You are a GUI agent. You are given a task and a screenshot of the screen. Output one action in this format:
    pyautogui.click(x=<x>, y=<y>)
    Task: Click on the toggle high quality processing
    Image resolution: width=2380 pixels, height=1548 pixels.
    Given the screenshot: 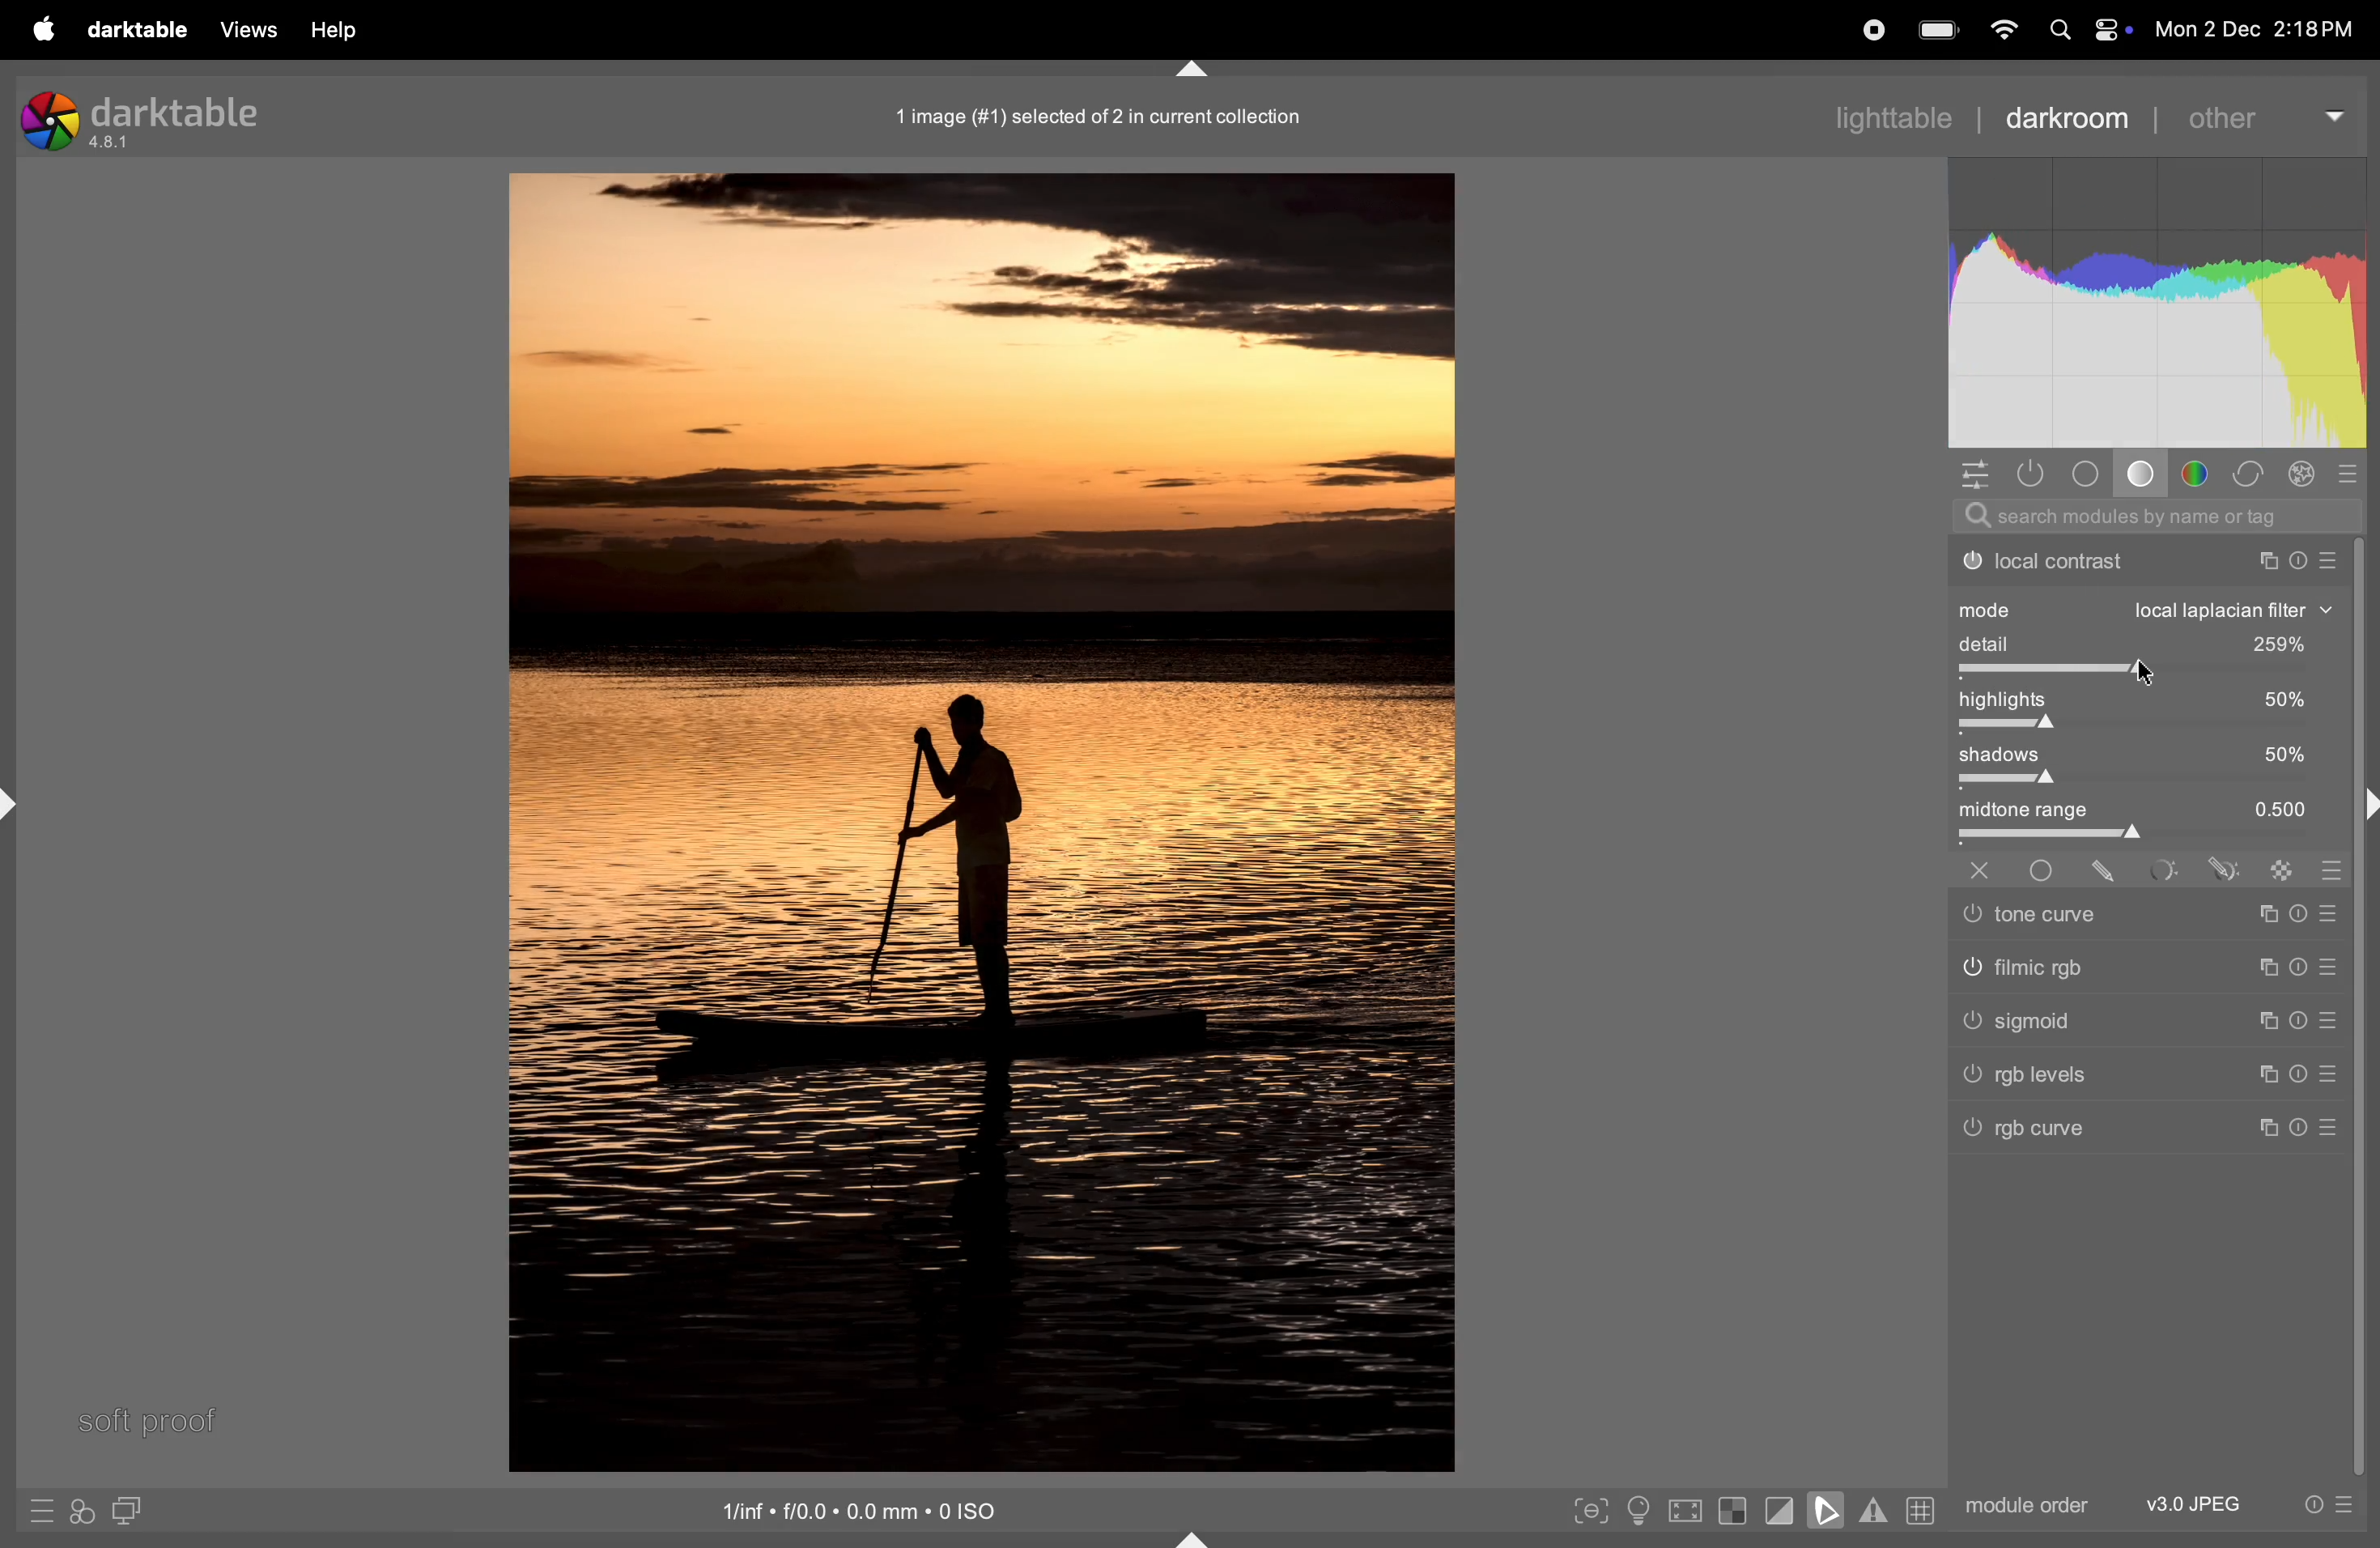 What is the action you would take?
    pyautogui.click(x=1681, y=1510)
    